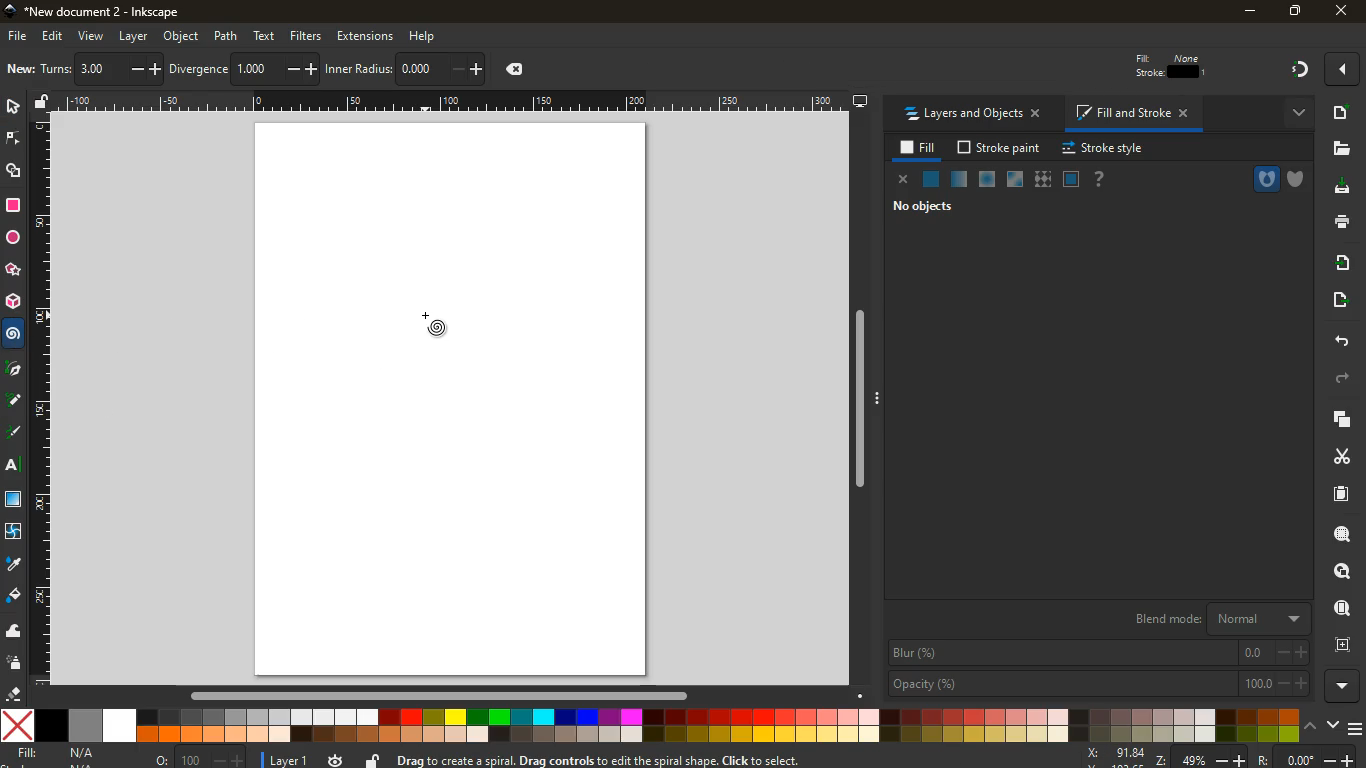 The image size is (1366, 768). I want to click on more, so click(1294, 115).